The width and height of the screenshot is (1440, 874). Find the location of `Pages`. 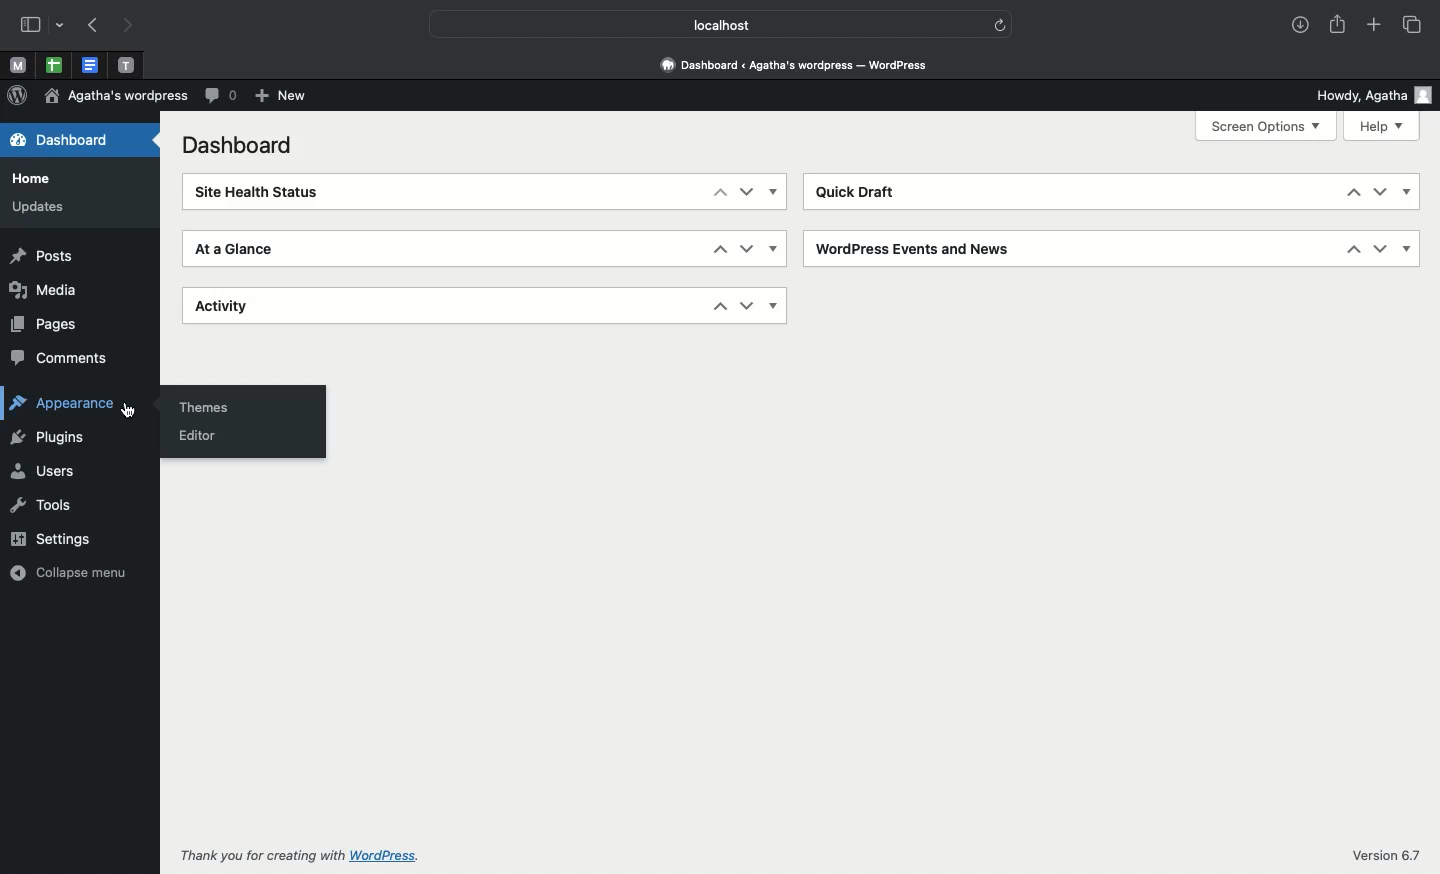

Pages is located at coordinates (53, 325).